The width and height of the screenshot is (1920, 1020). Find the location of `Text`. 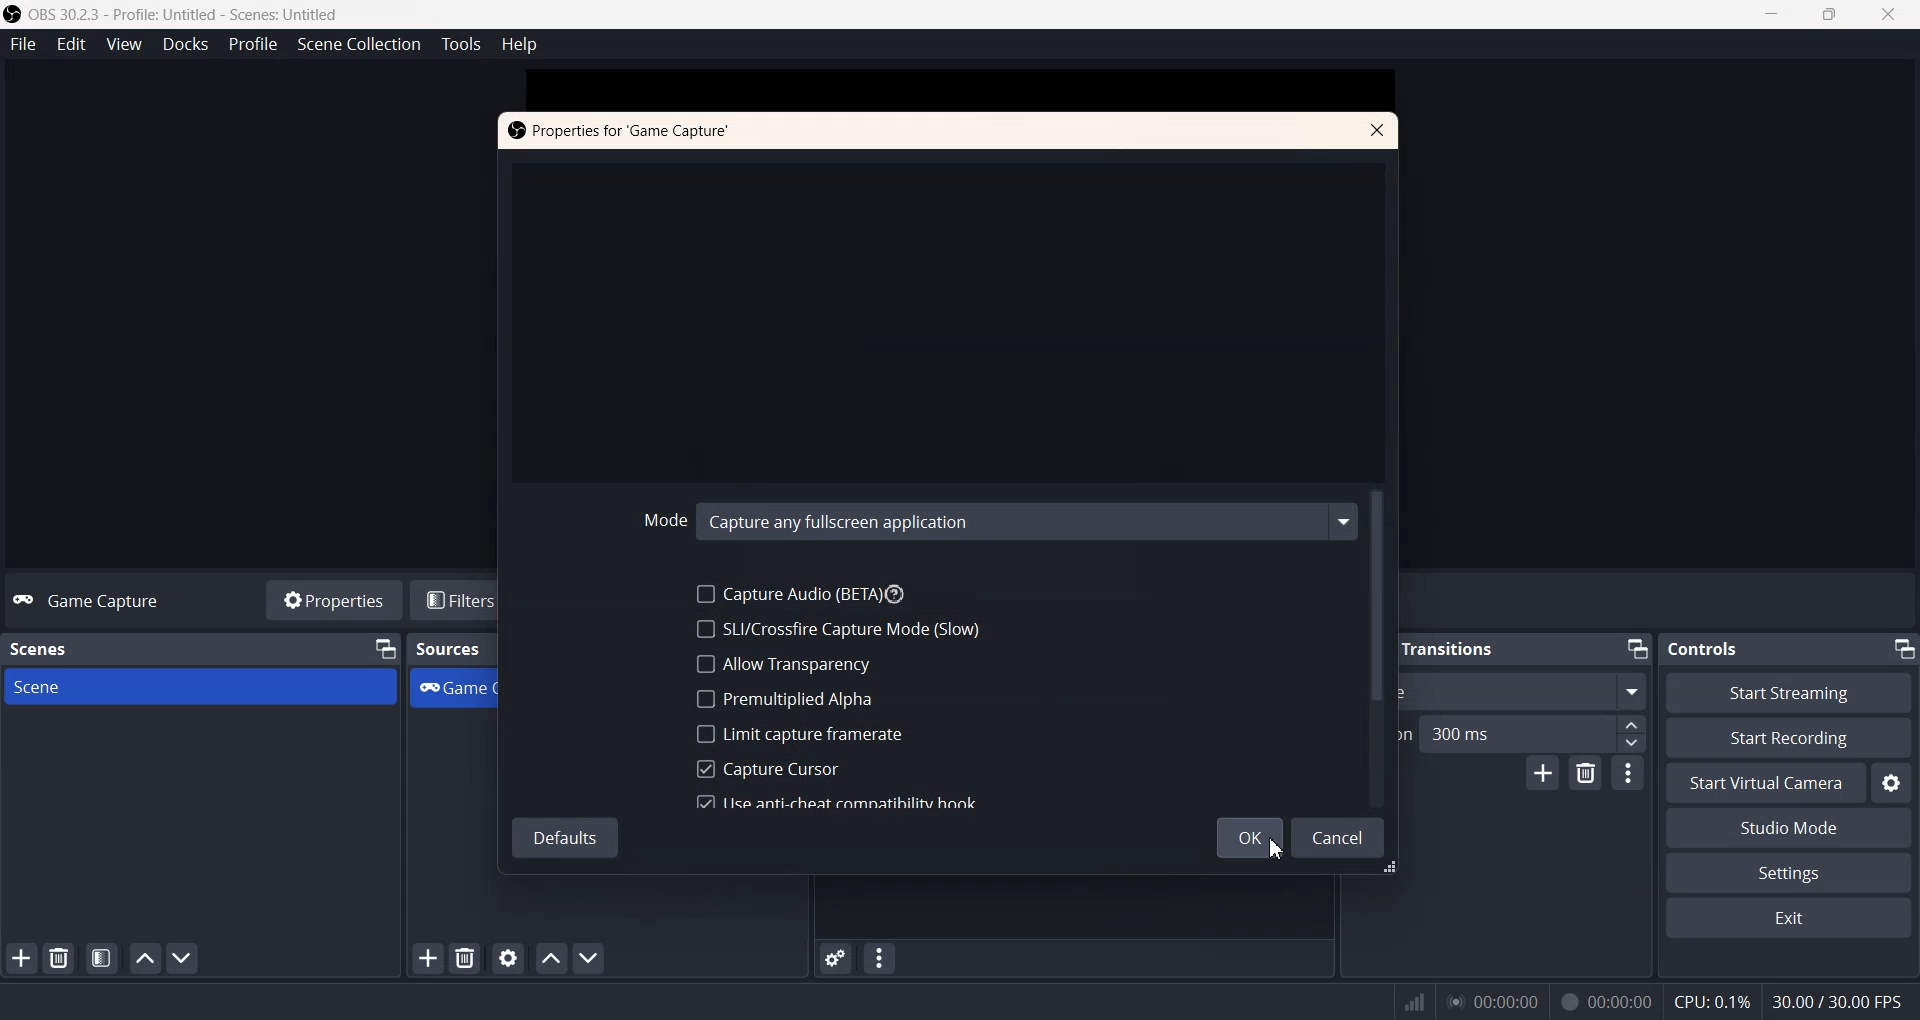

Text is located at coordinates (448, 650).